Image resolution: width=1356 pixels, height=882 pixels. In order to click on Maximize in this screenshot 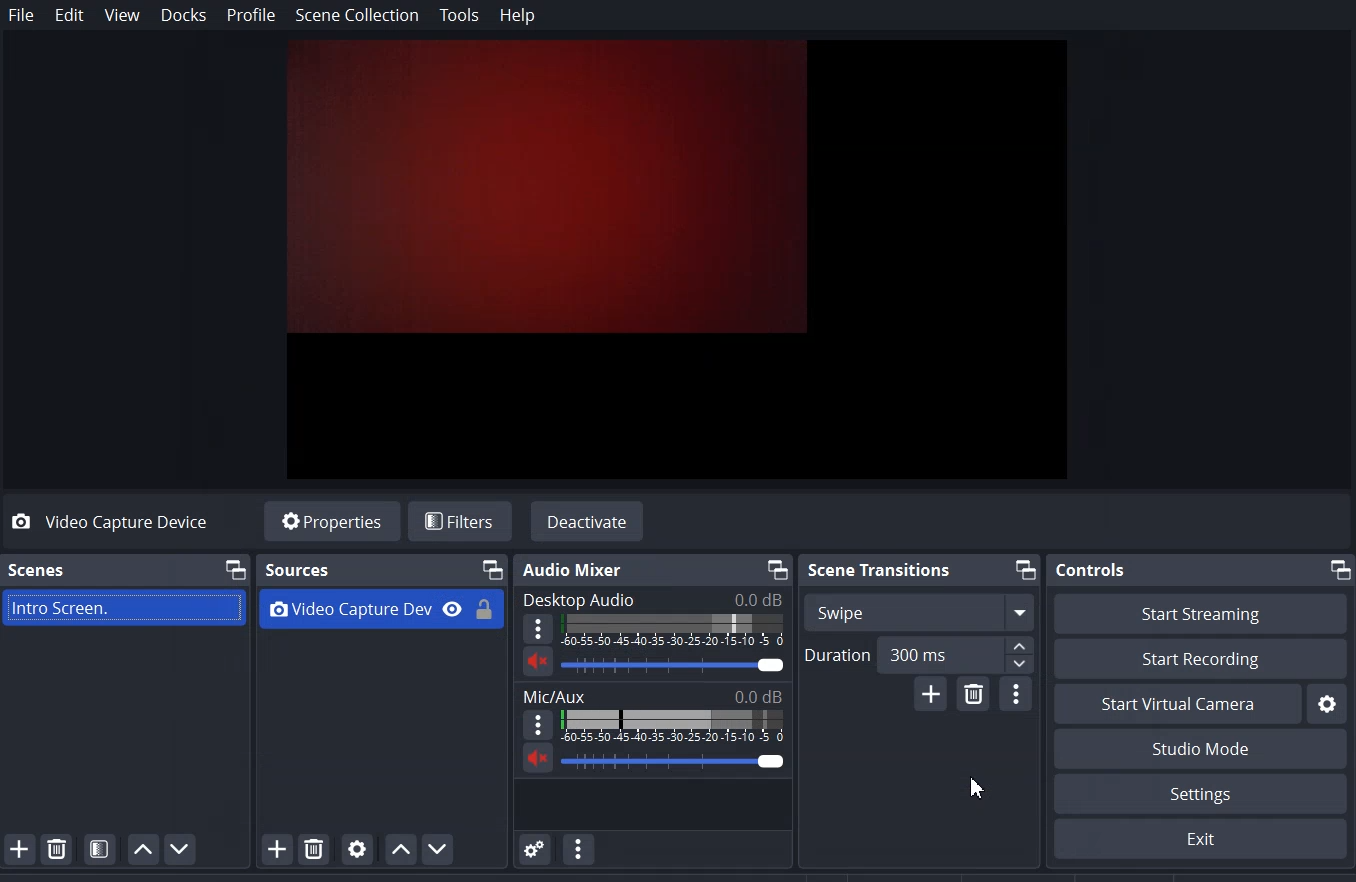, I will do `click(775, 568)`.